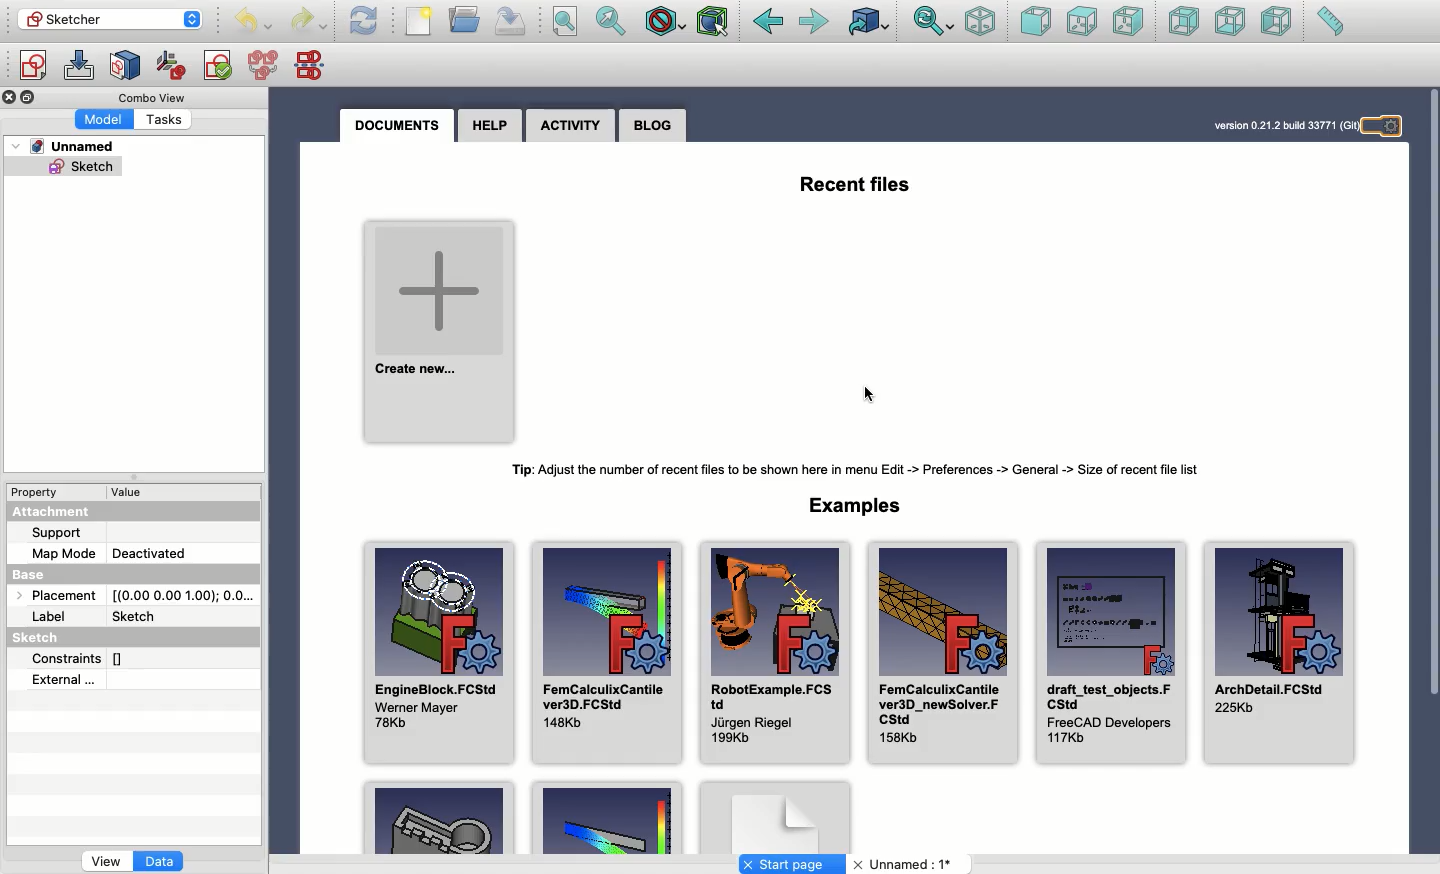  I want to click on Map mode deactivated, so click(112, 553).